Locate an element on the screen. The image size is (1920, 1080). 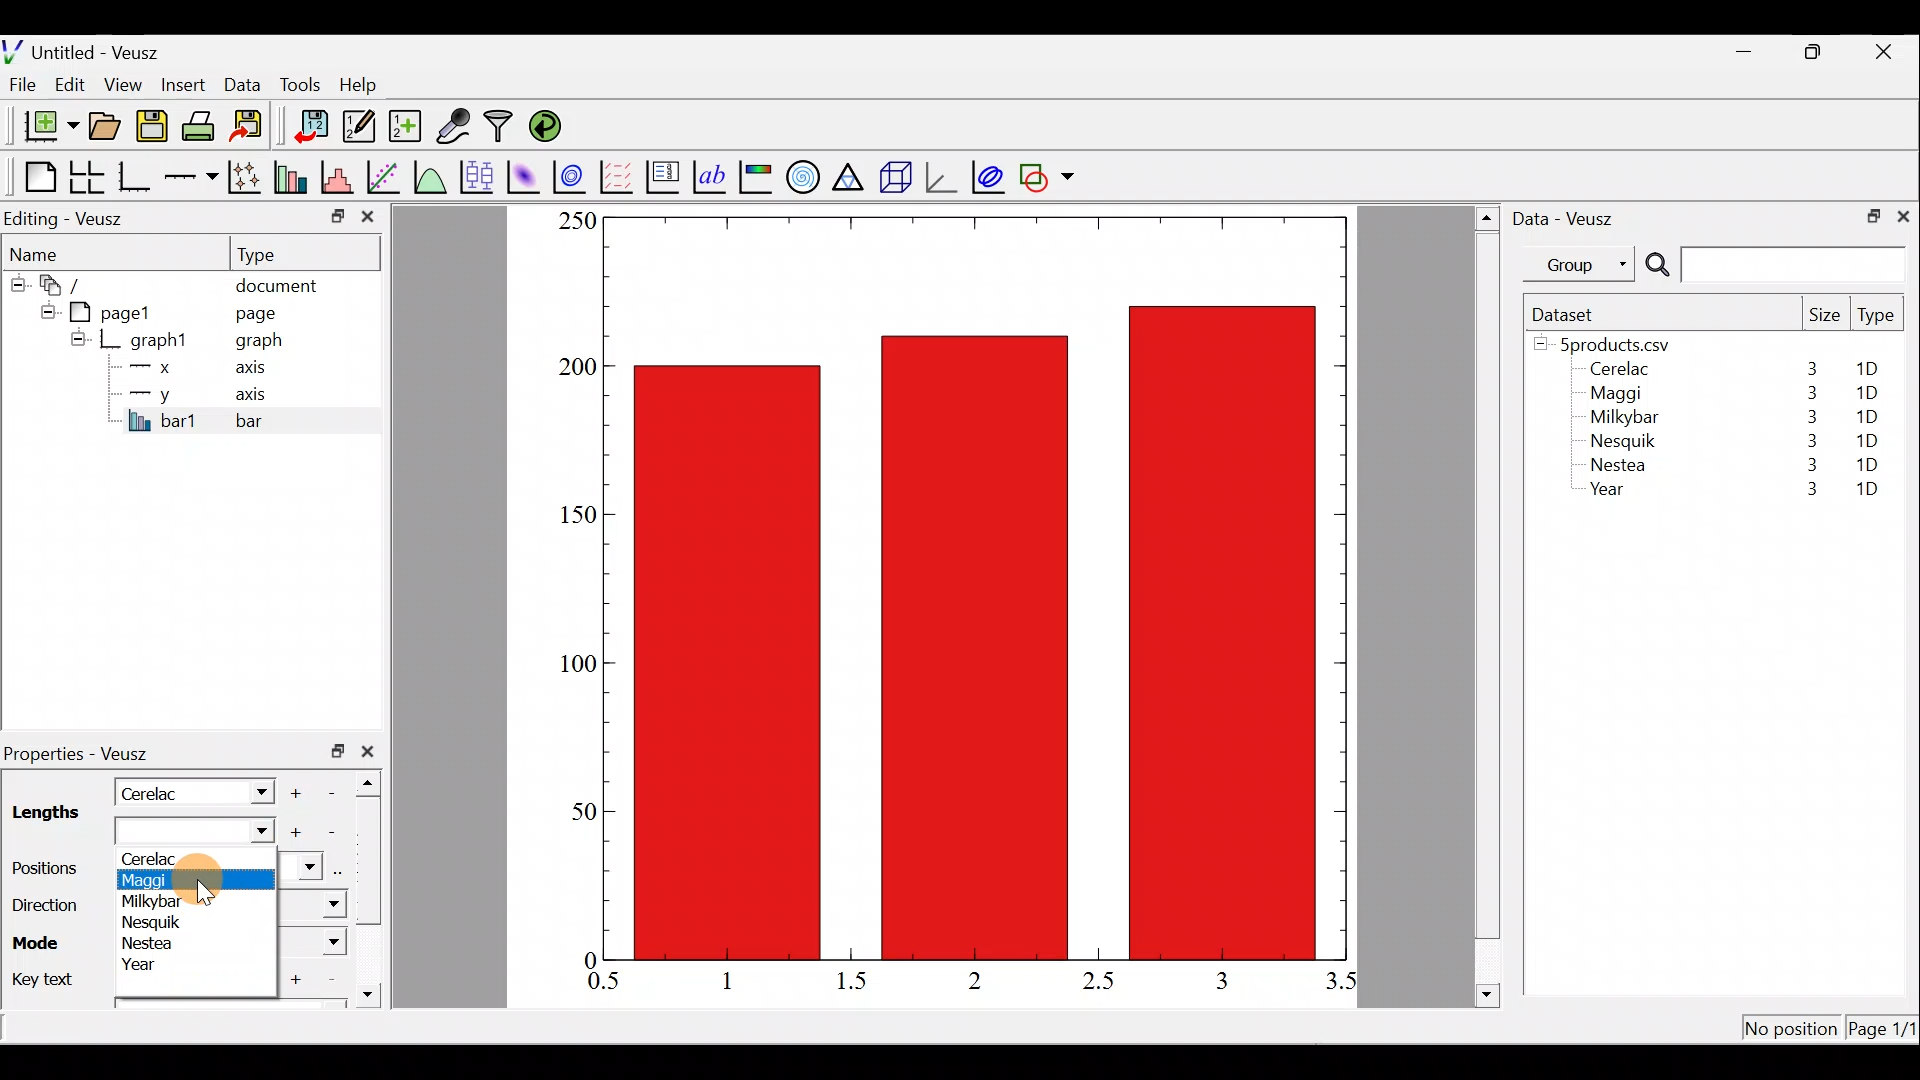
3d scene is located at coordinates (894, 177).